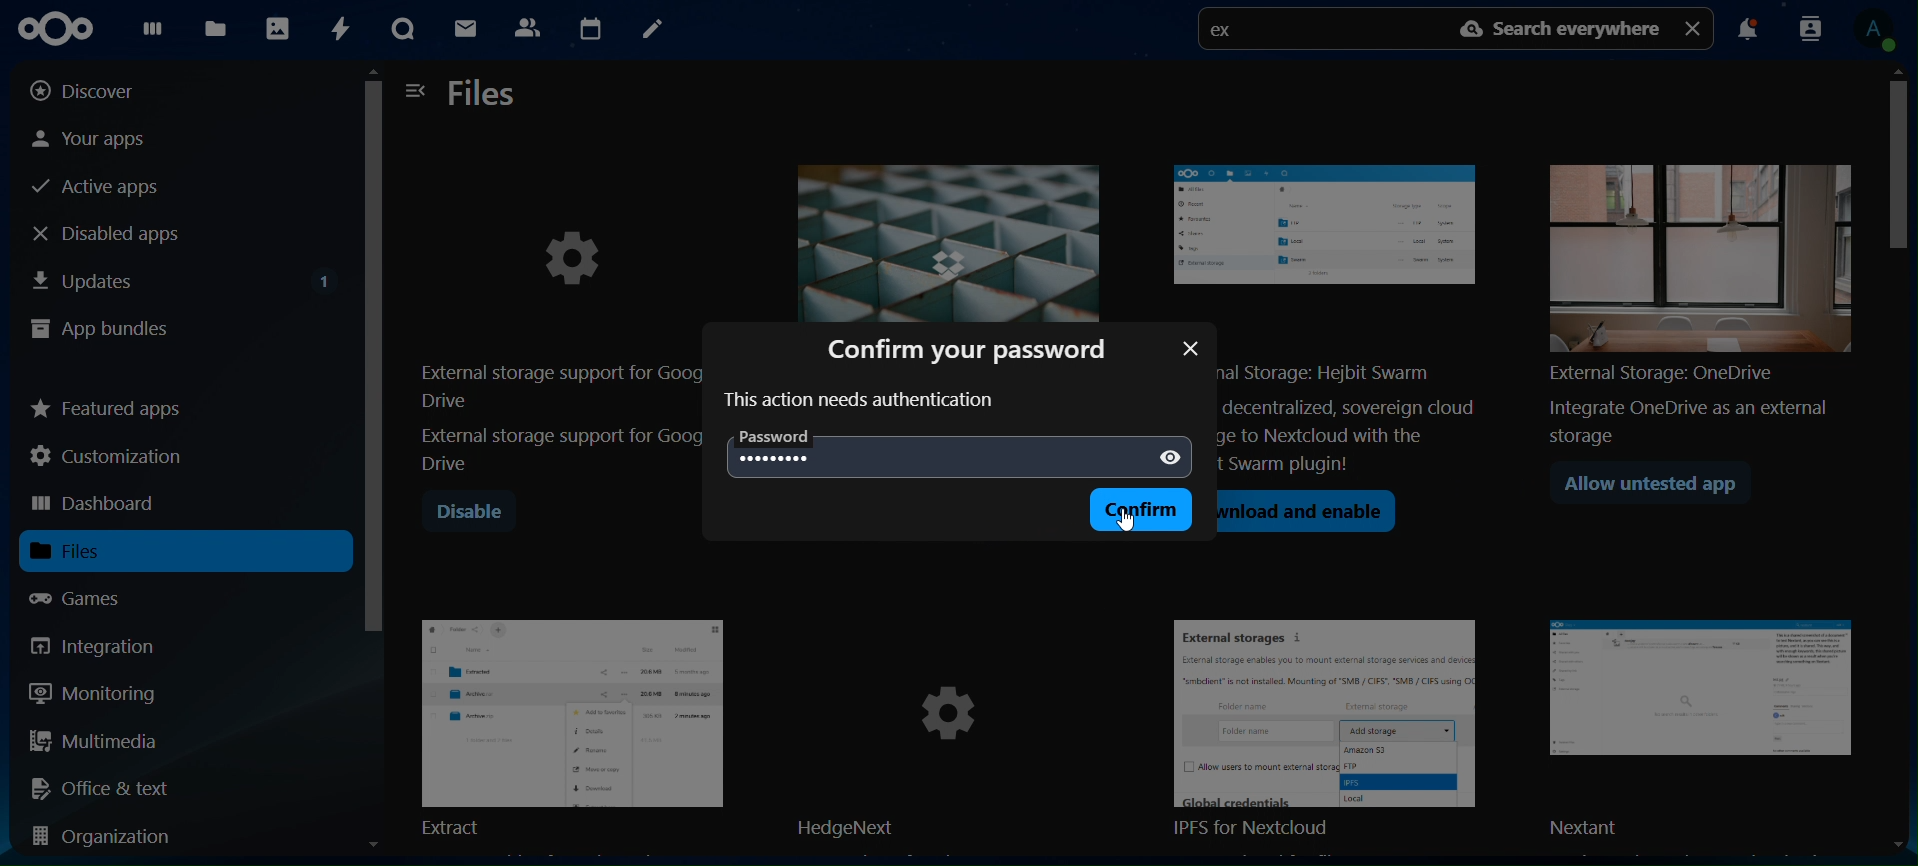  Describe the element at coordinates (1747, 32) in the screenshot. I see `notifications` at that location.